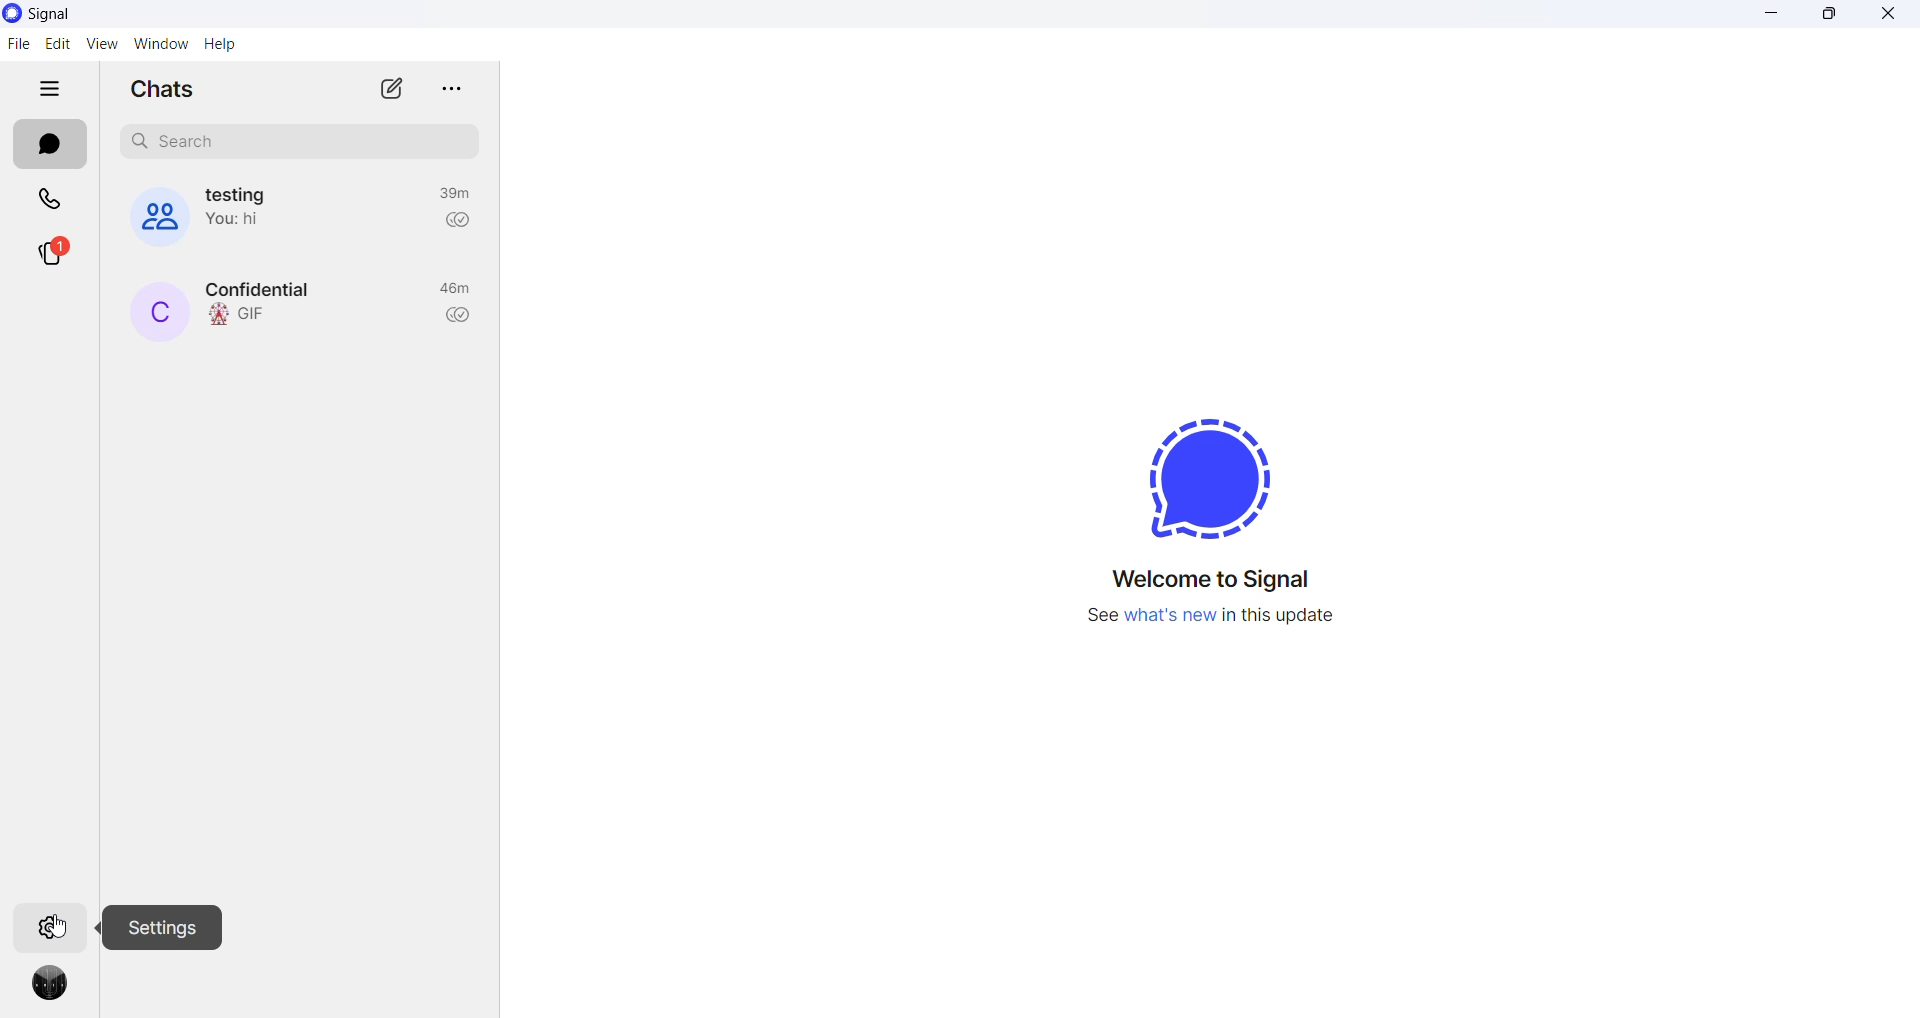 This screenshot has height=1018, width=1920. Describe the element at coordinates (451, 193) in the screenshot. I see `last active time` at that location.